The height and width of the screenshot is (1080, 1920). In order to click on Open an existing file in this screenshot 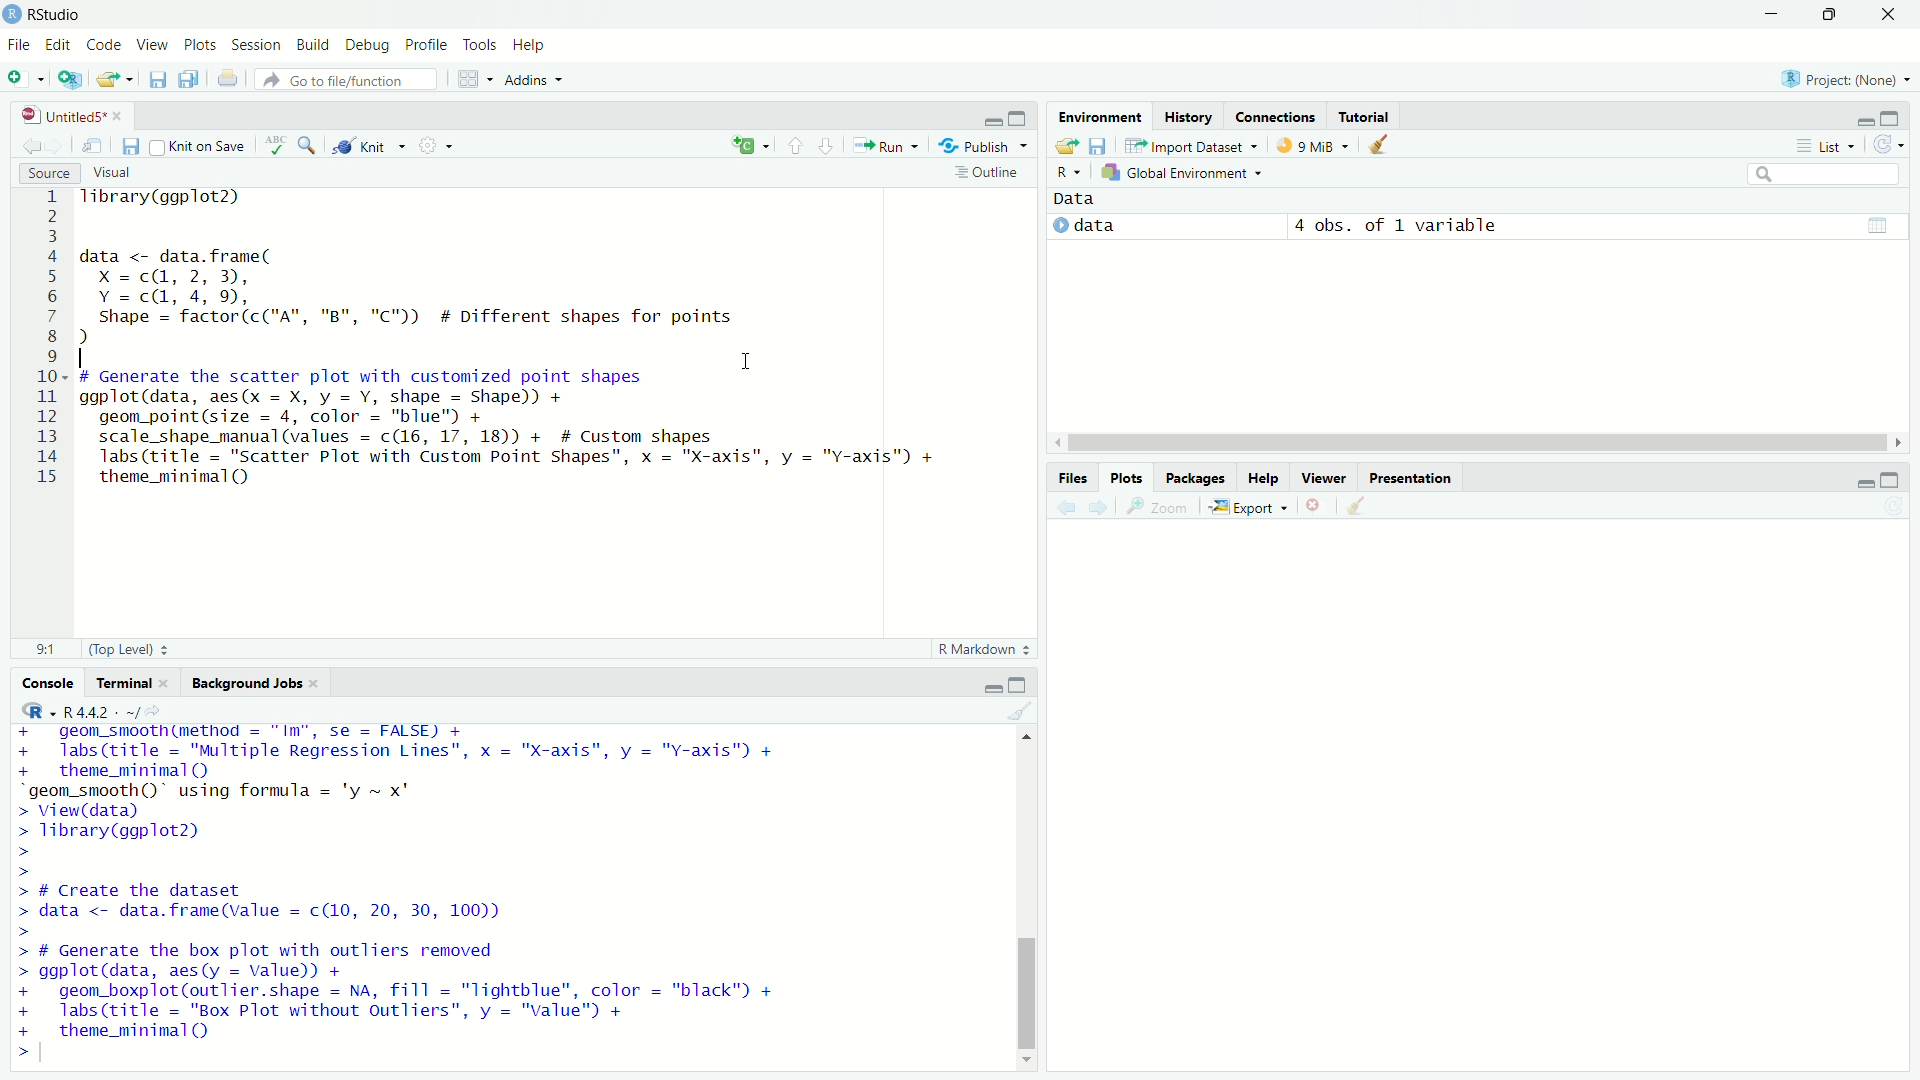, I will do `click(106, 79)`.